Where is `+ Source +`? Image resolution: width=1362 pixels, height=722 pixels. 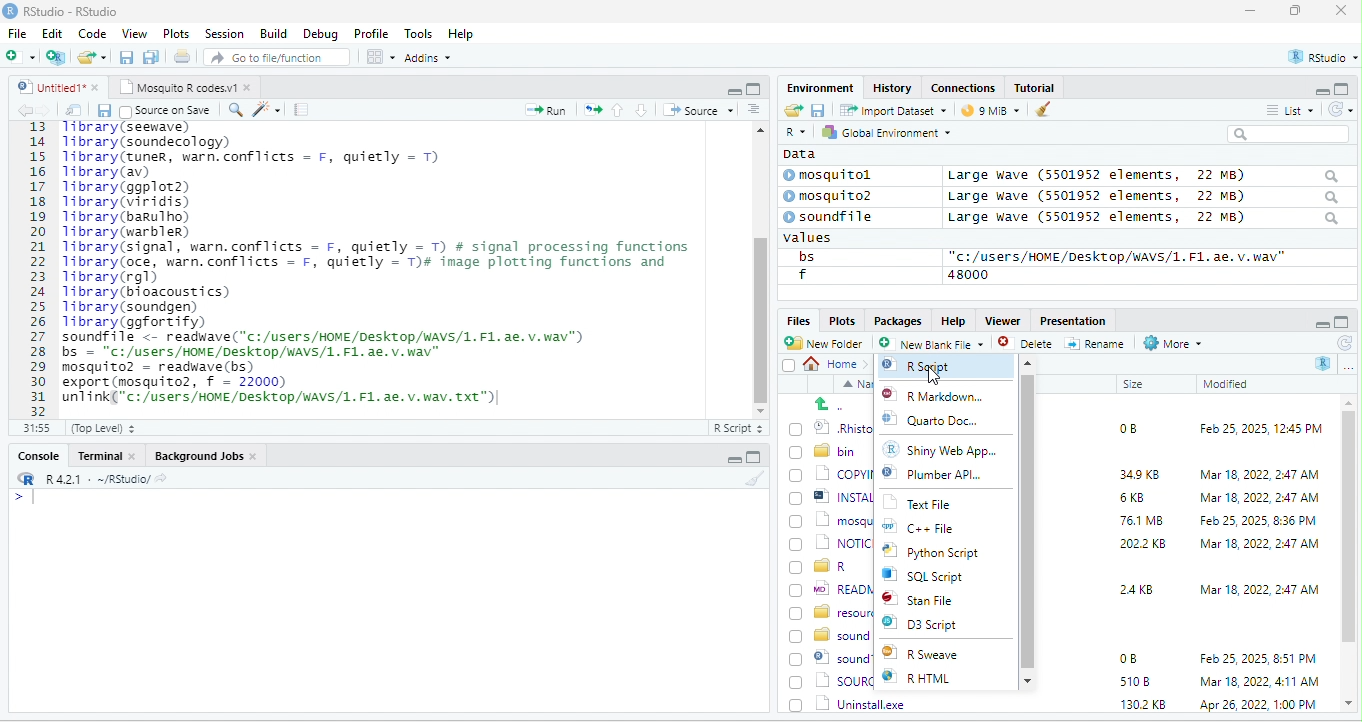 + Source + is located at coordinates (698, 109).